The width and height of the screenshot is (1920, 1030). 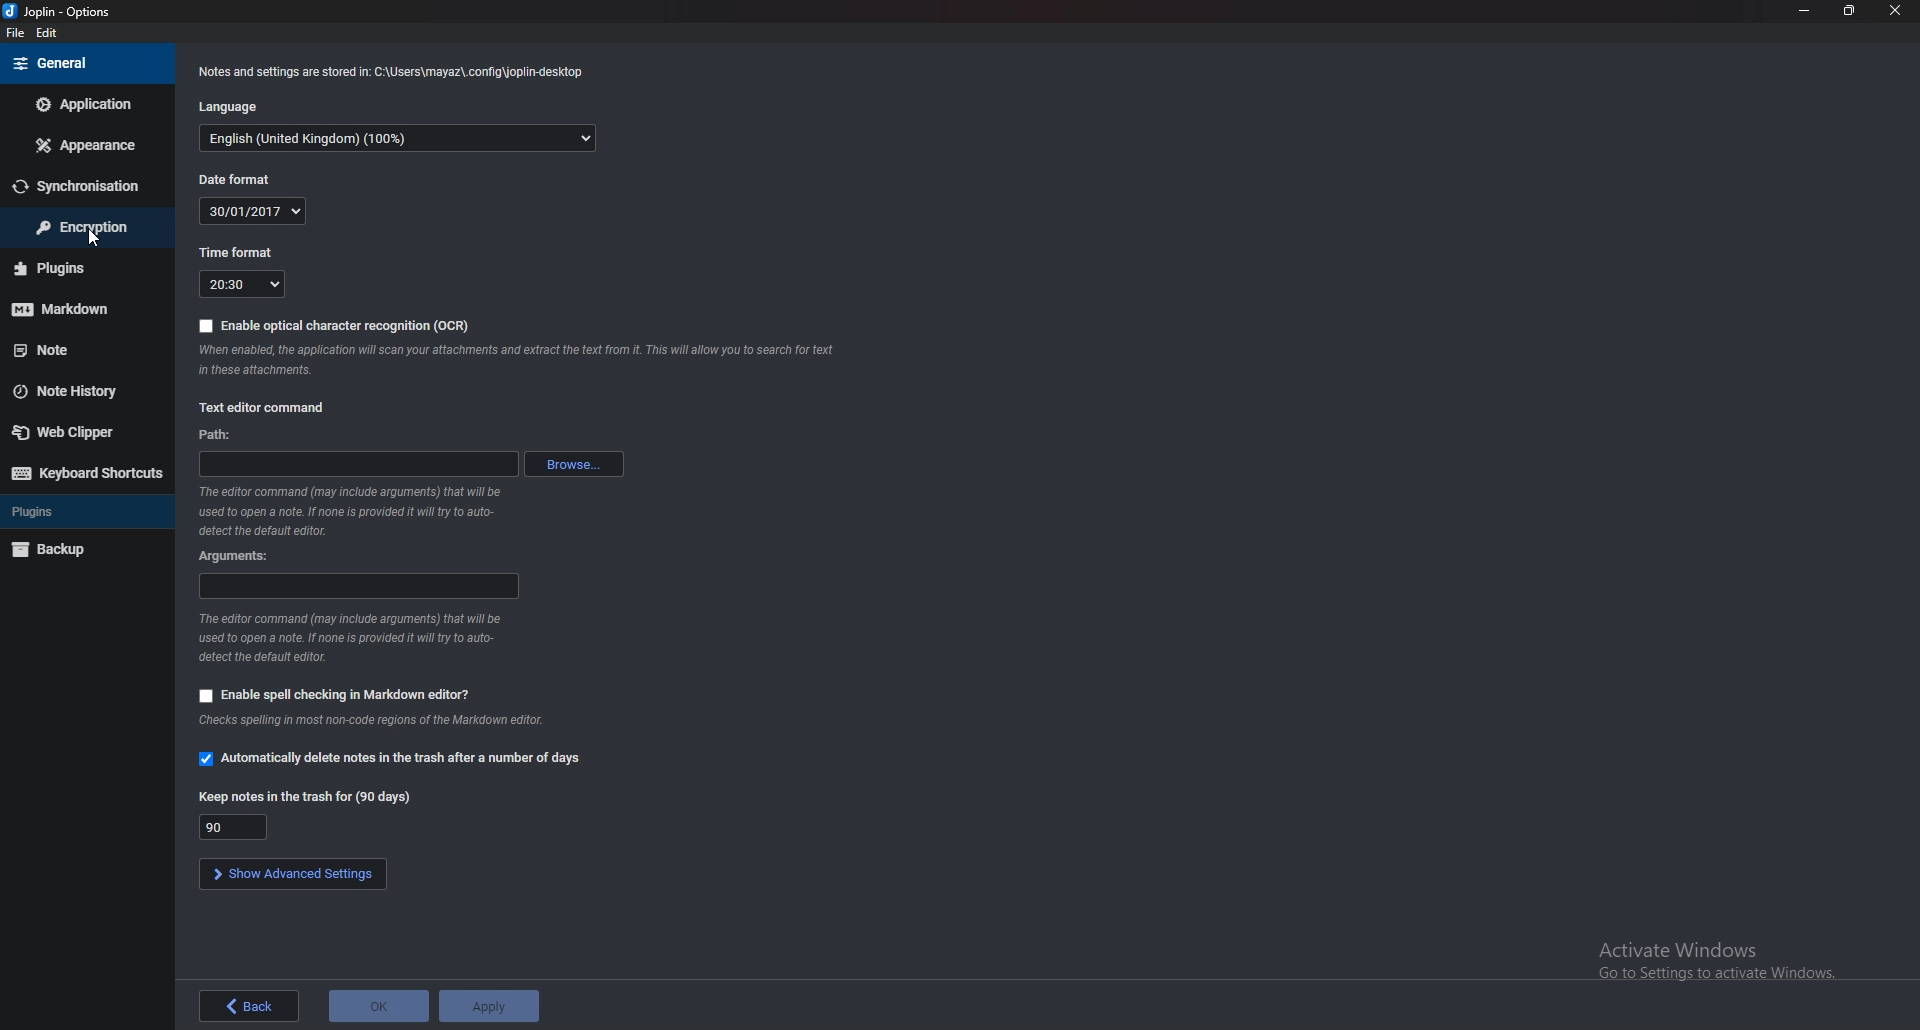 What do you see at coordinates (85, 433) in the screenshot?
I see `web clipper` at bounding box center [85, 433].